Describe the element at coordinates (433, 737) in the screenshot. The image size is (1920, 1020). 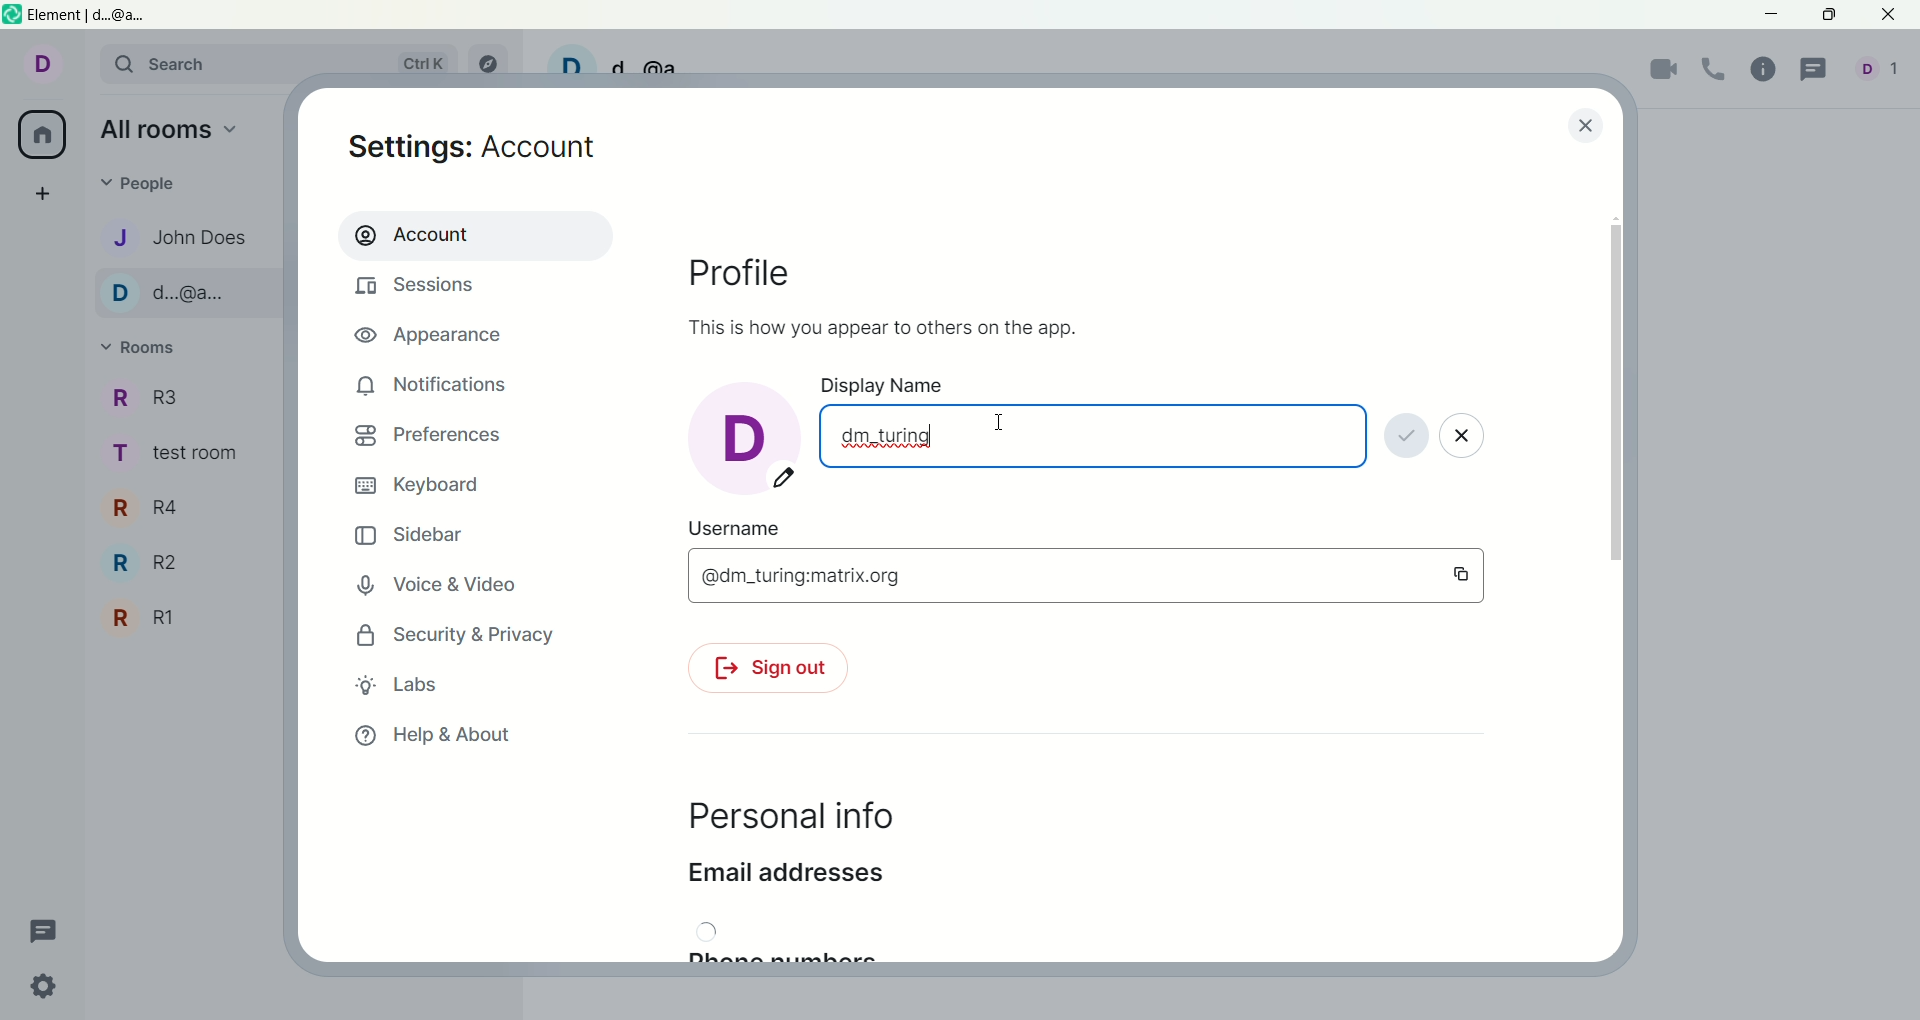
I see `help and about` at that location.